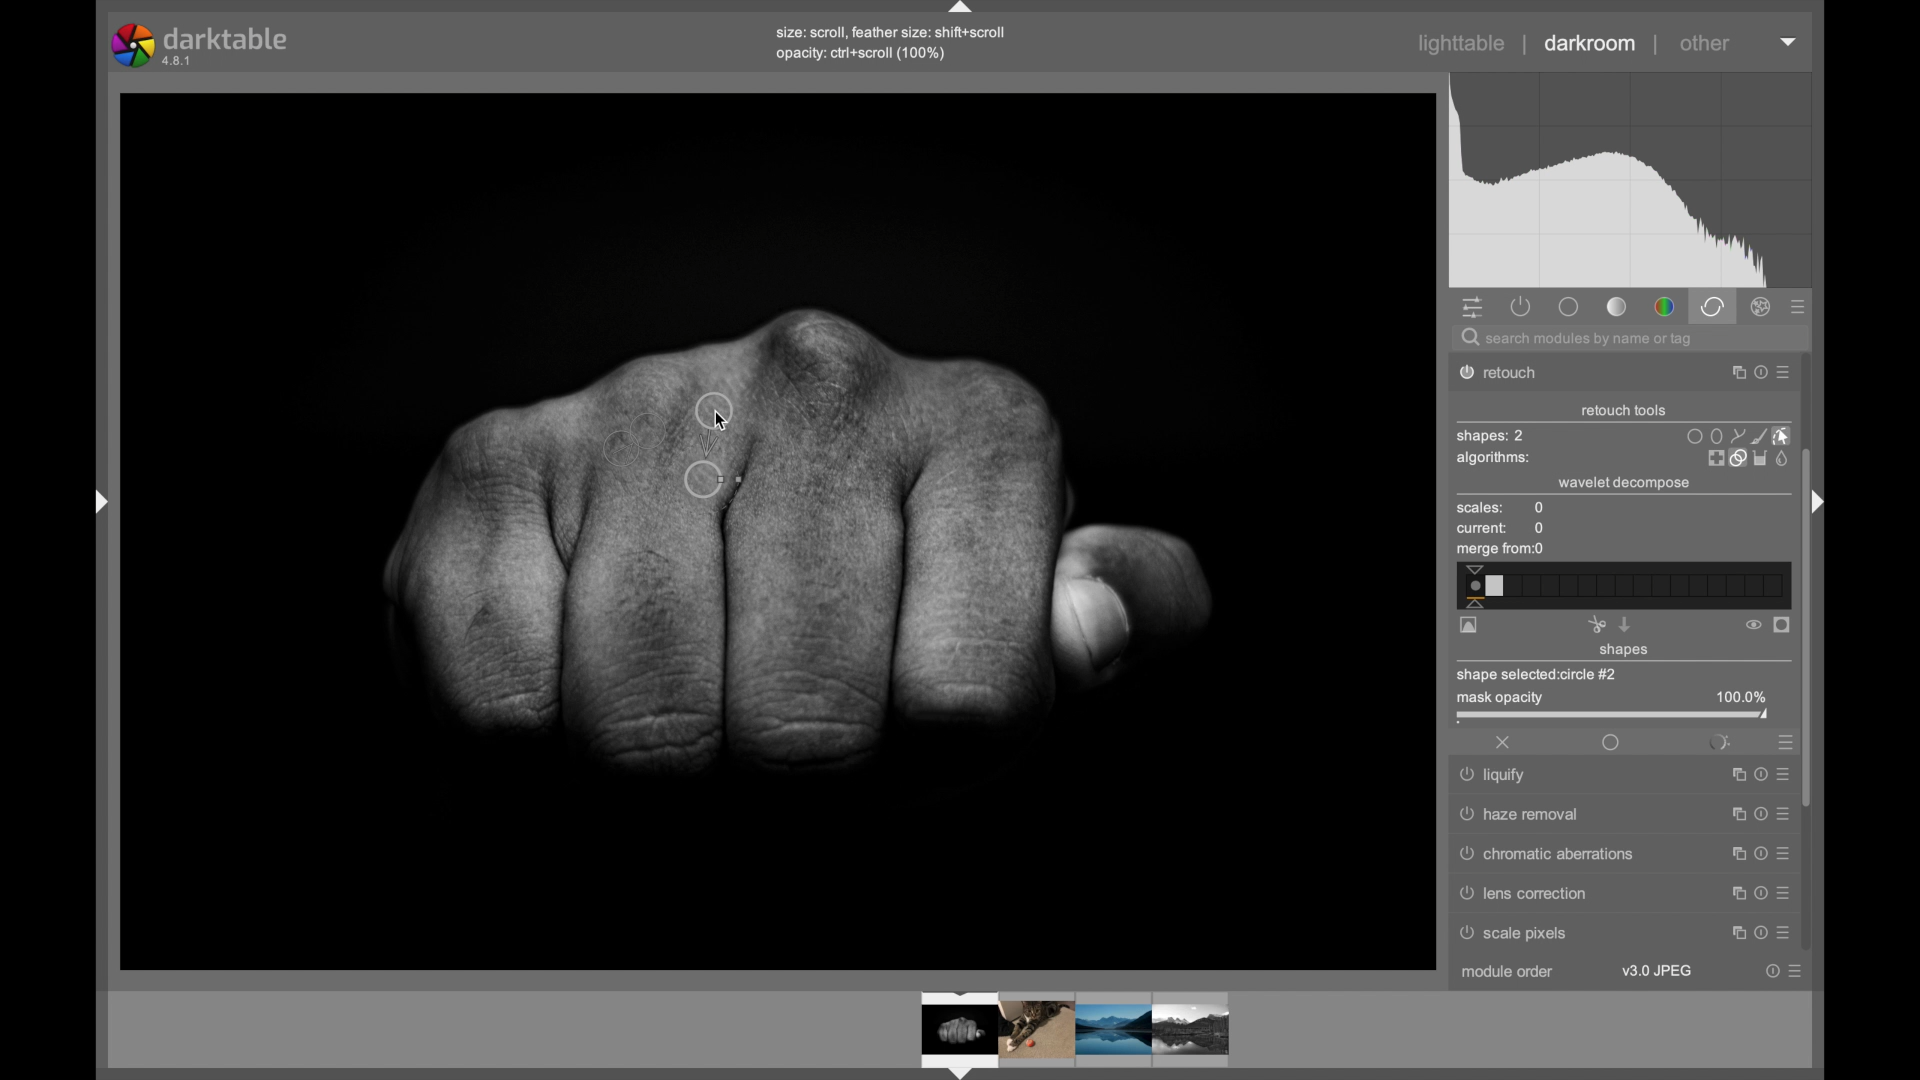 The height and width of the screenshot is (1080, 1920). I want to click on cut, so click(1596, 624).